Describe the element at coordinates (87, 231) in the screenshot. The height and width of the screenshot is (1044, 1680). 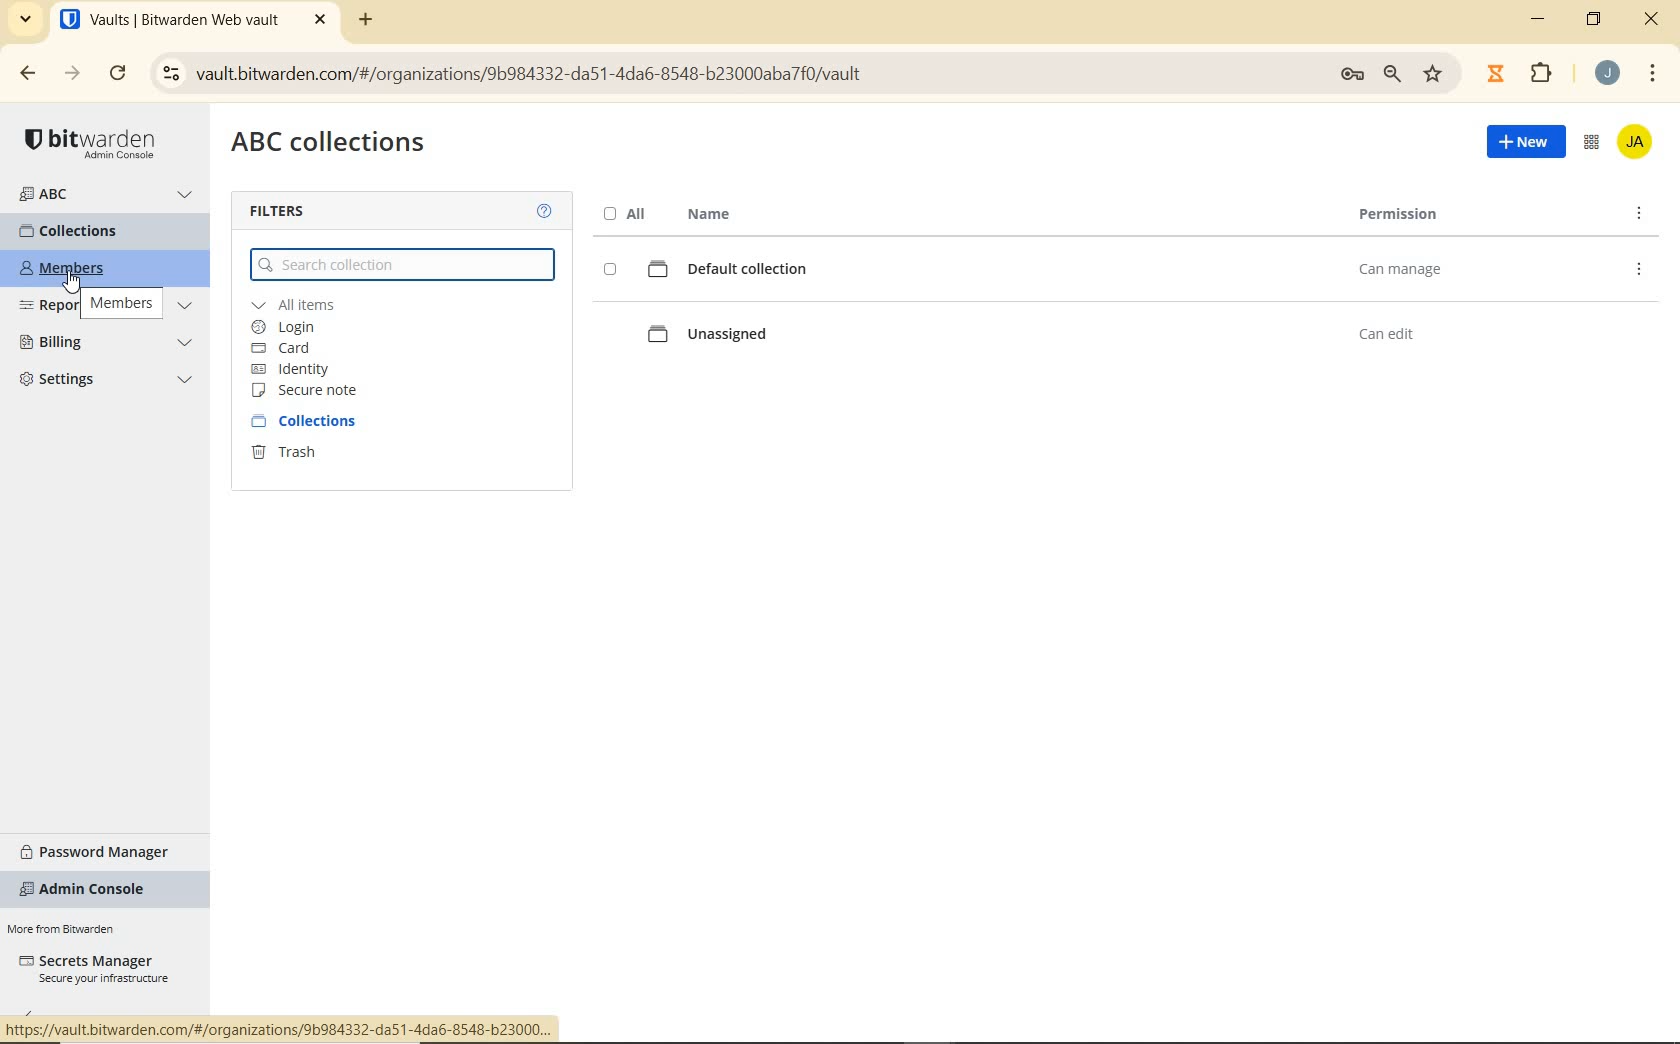
I see `COLLECTIONS` at that location.